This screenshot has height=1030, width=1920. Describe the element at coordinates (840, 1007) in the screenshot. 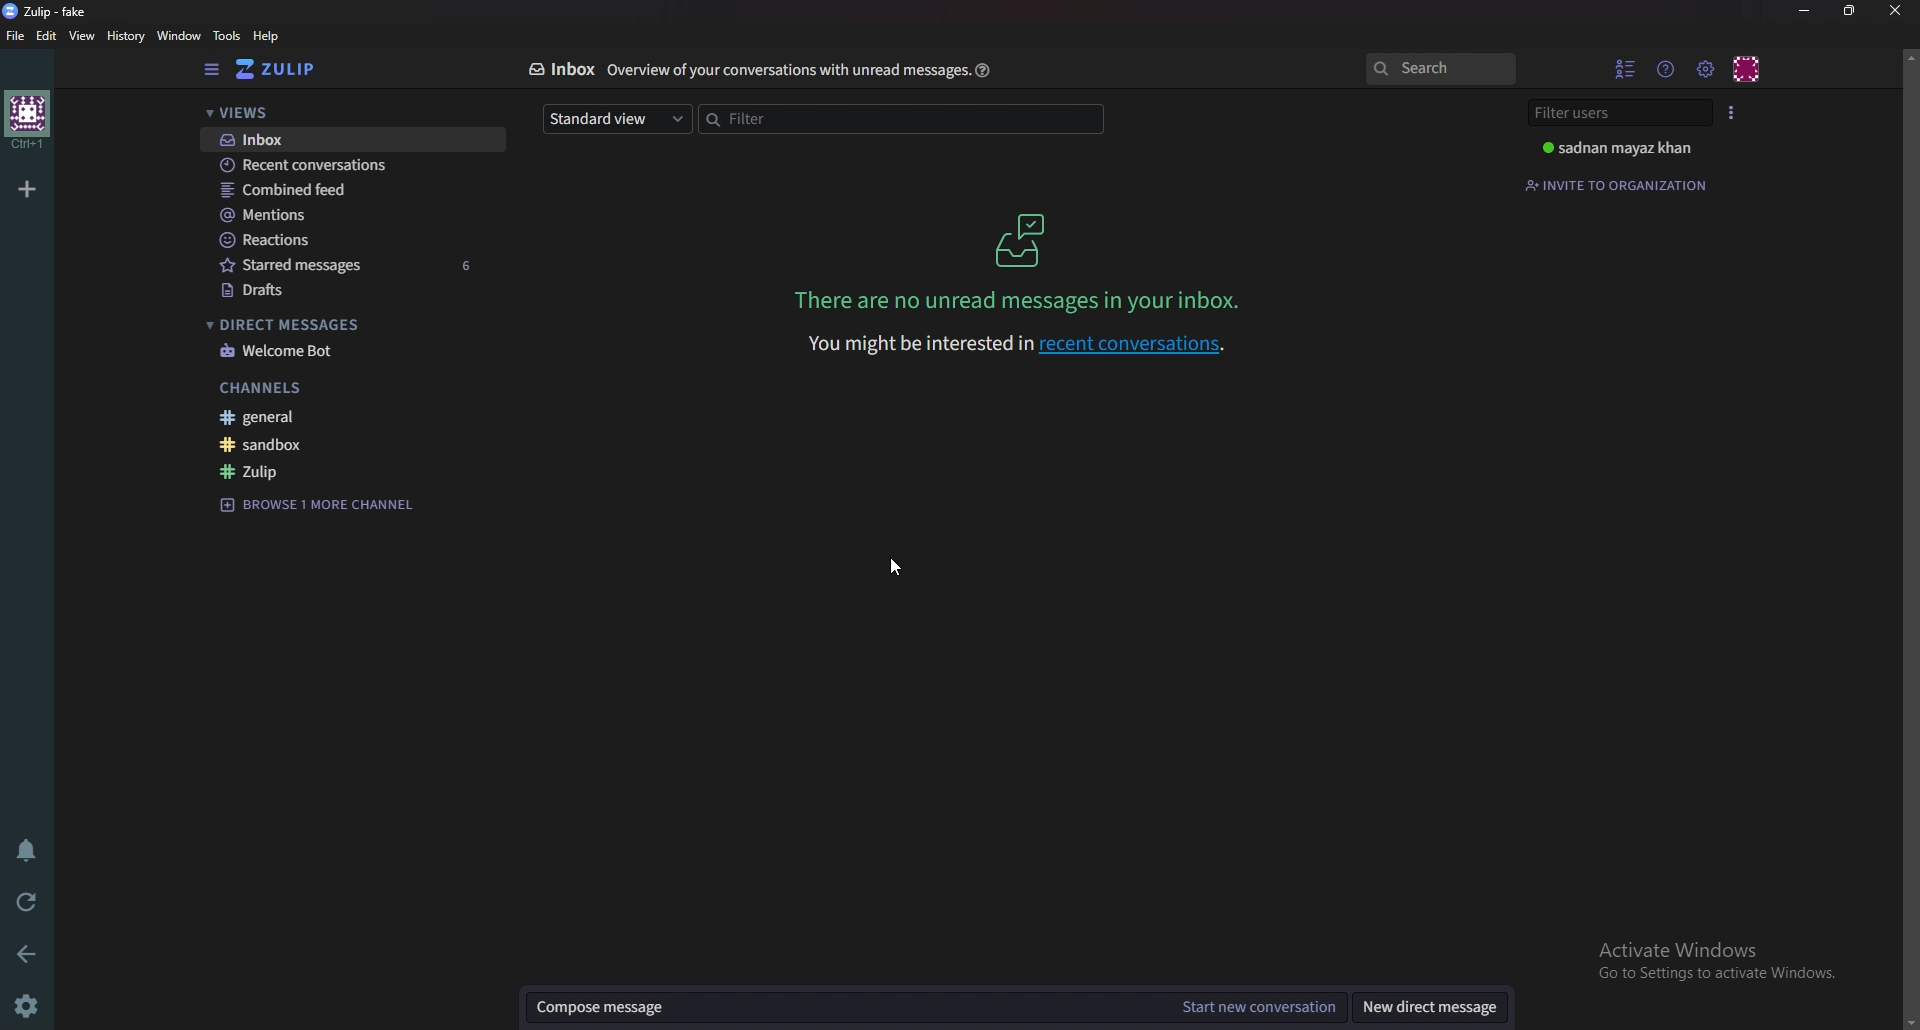

I see `Compose message` at that location.